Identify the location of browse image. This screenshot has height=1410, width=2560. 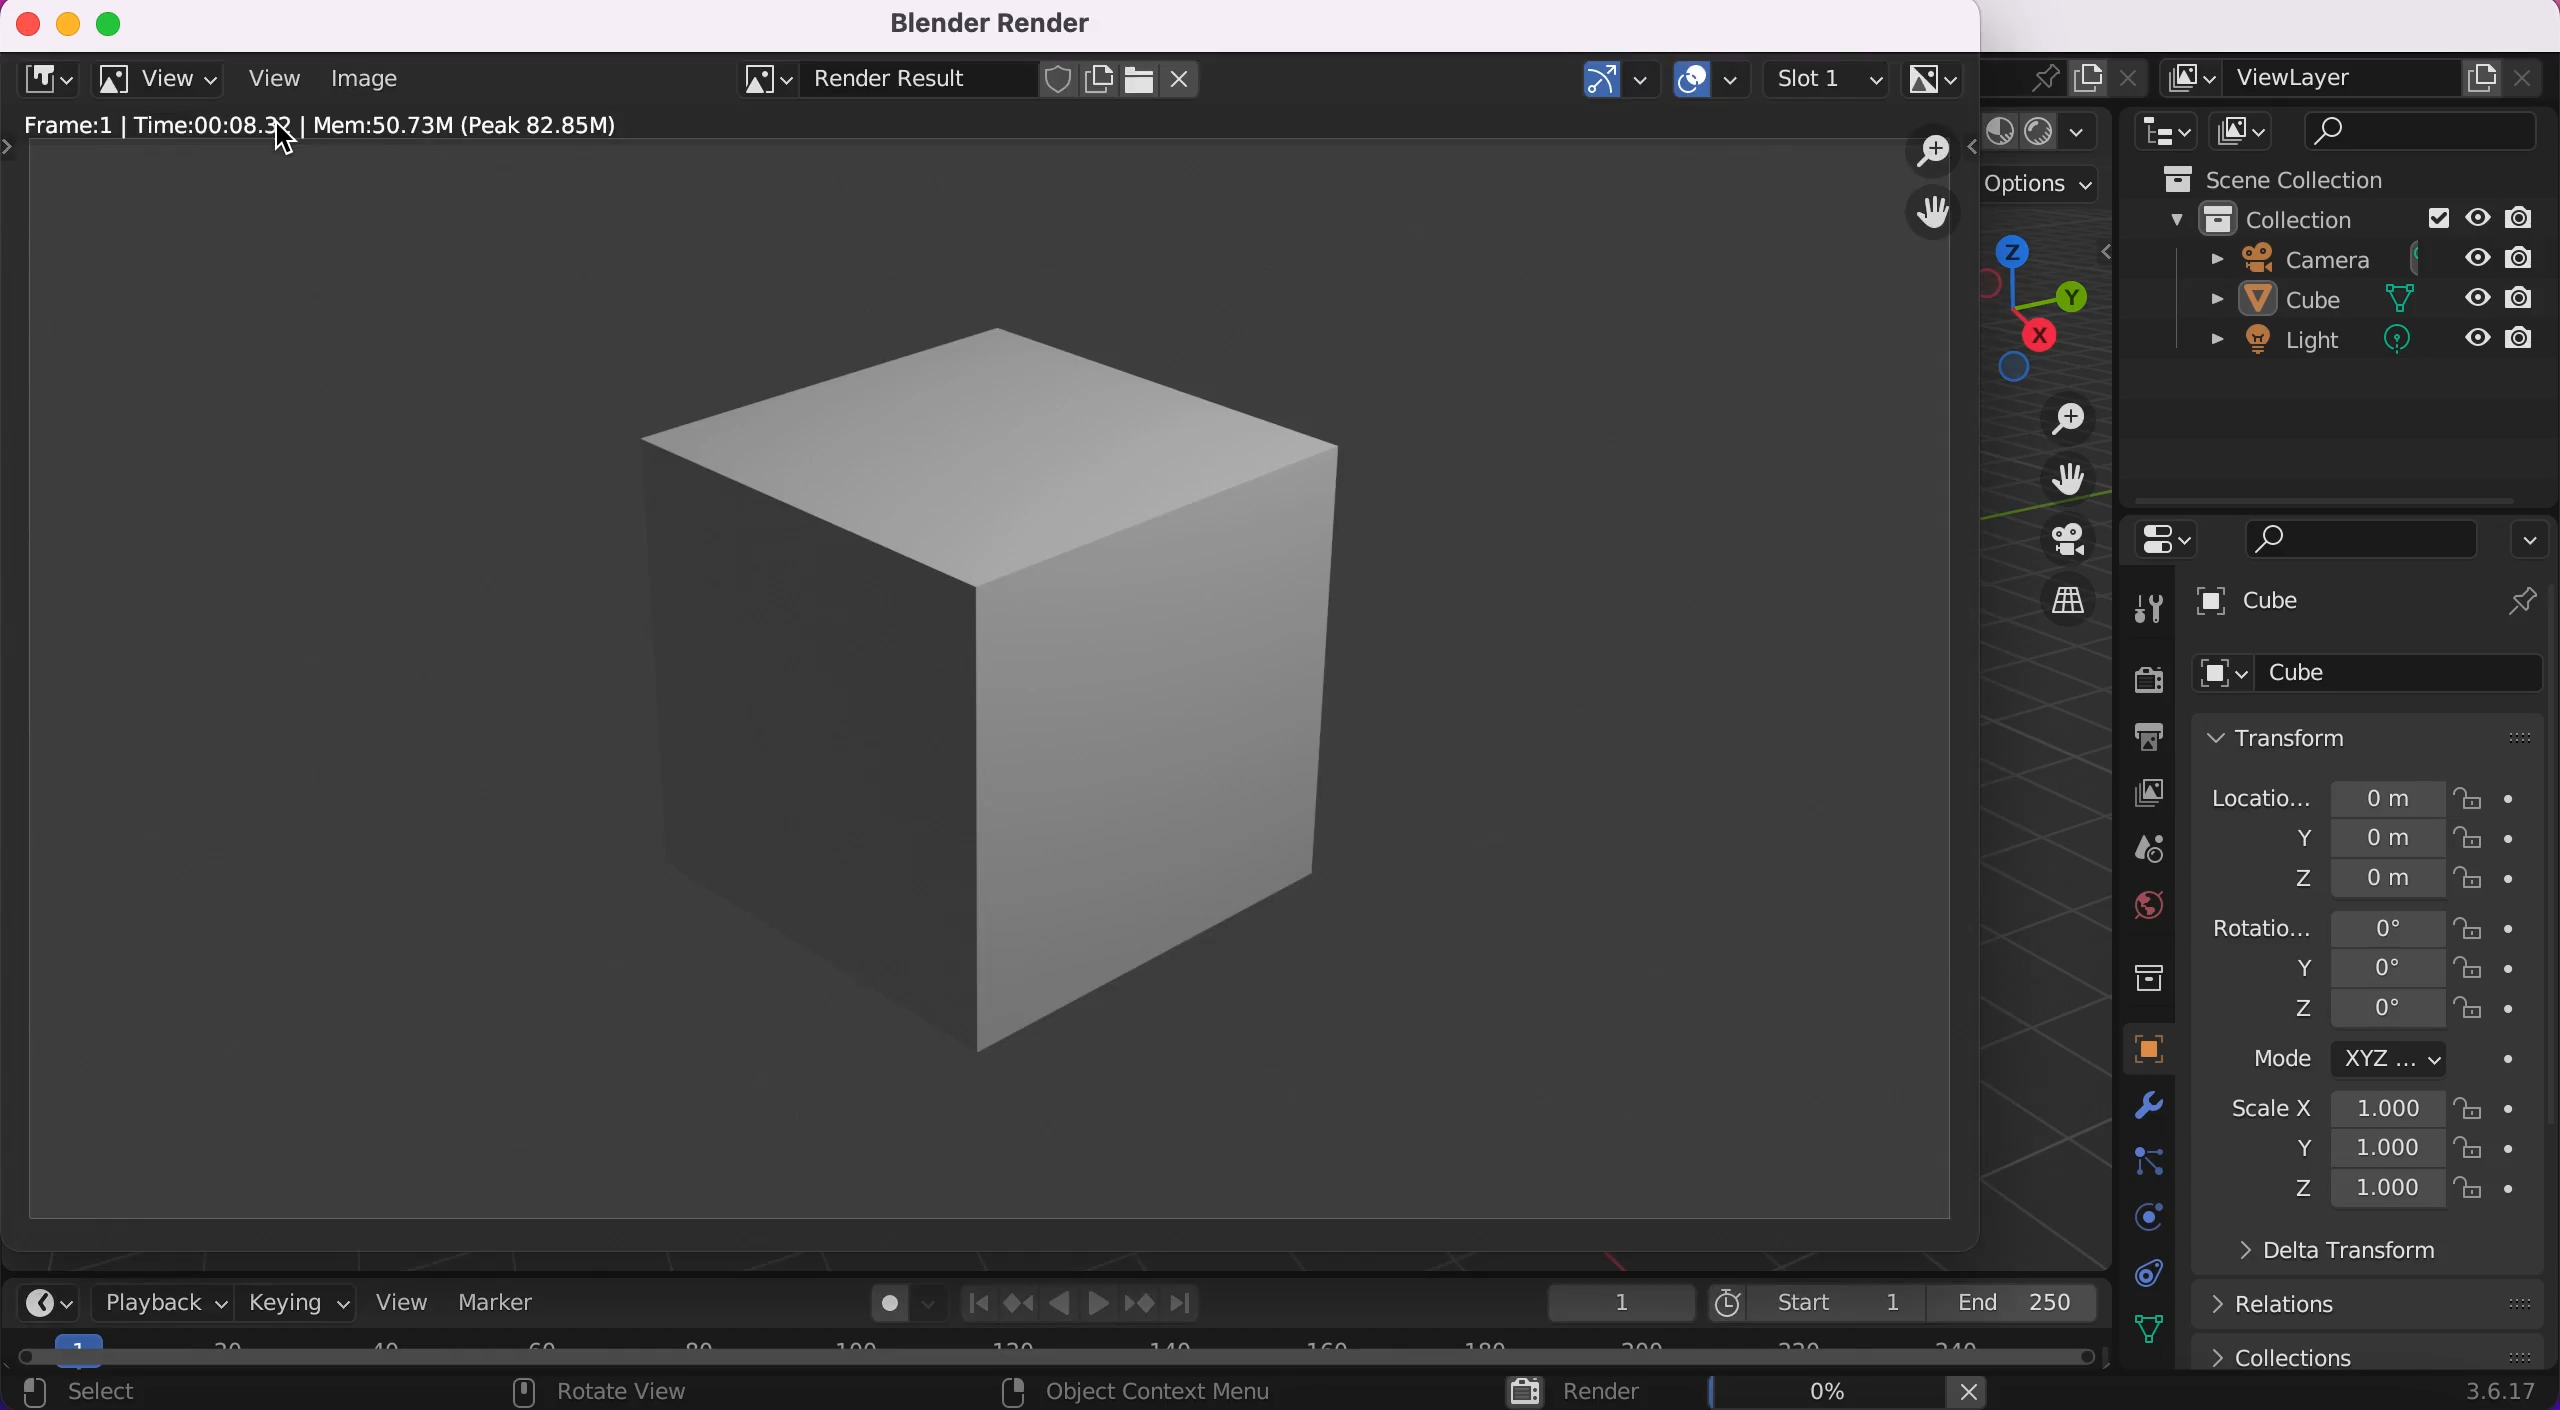
(759, 76).